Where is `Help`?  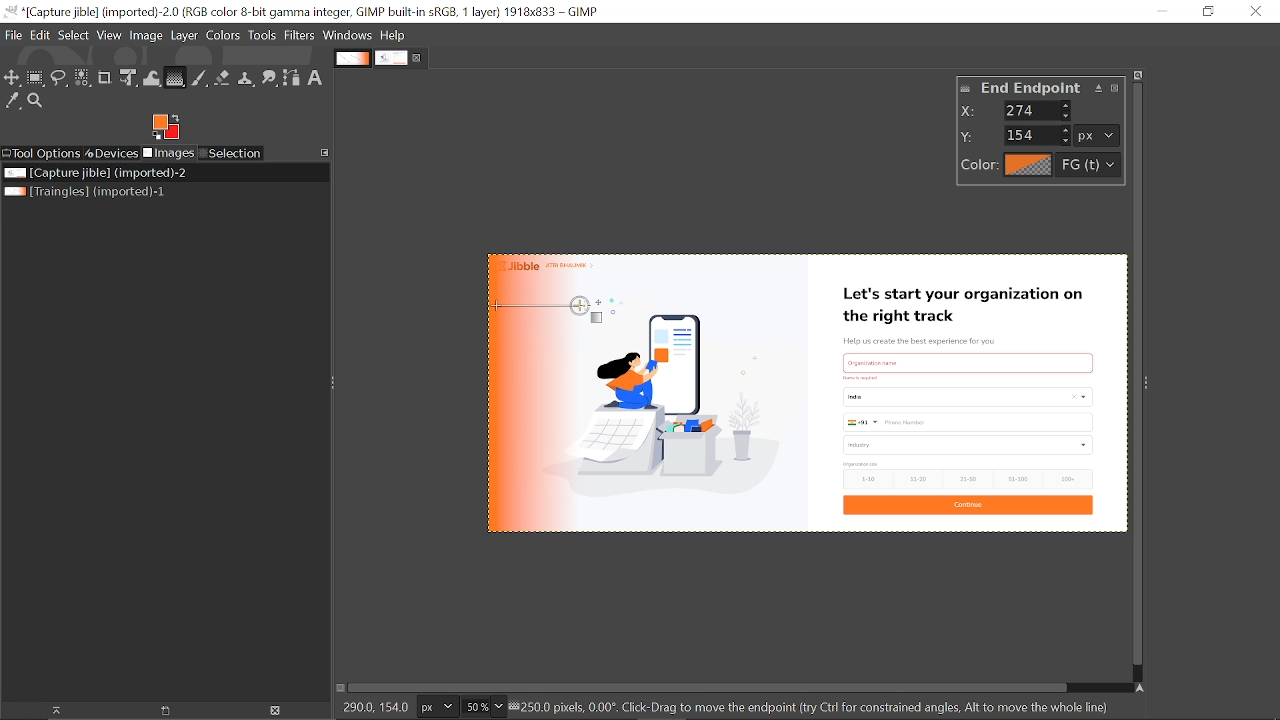 Help is located at coordinates (394, 35).